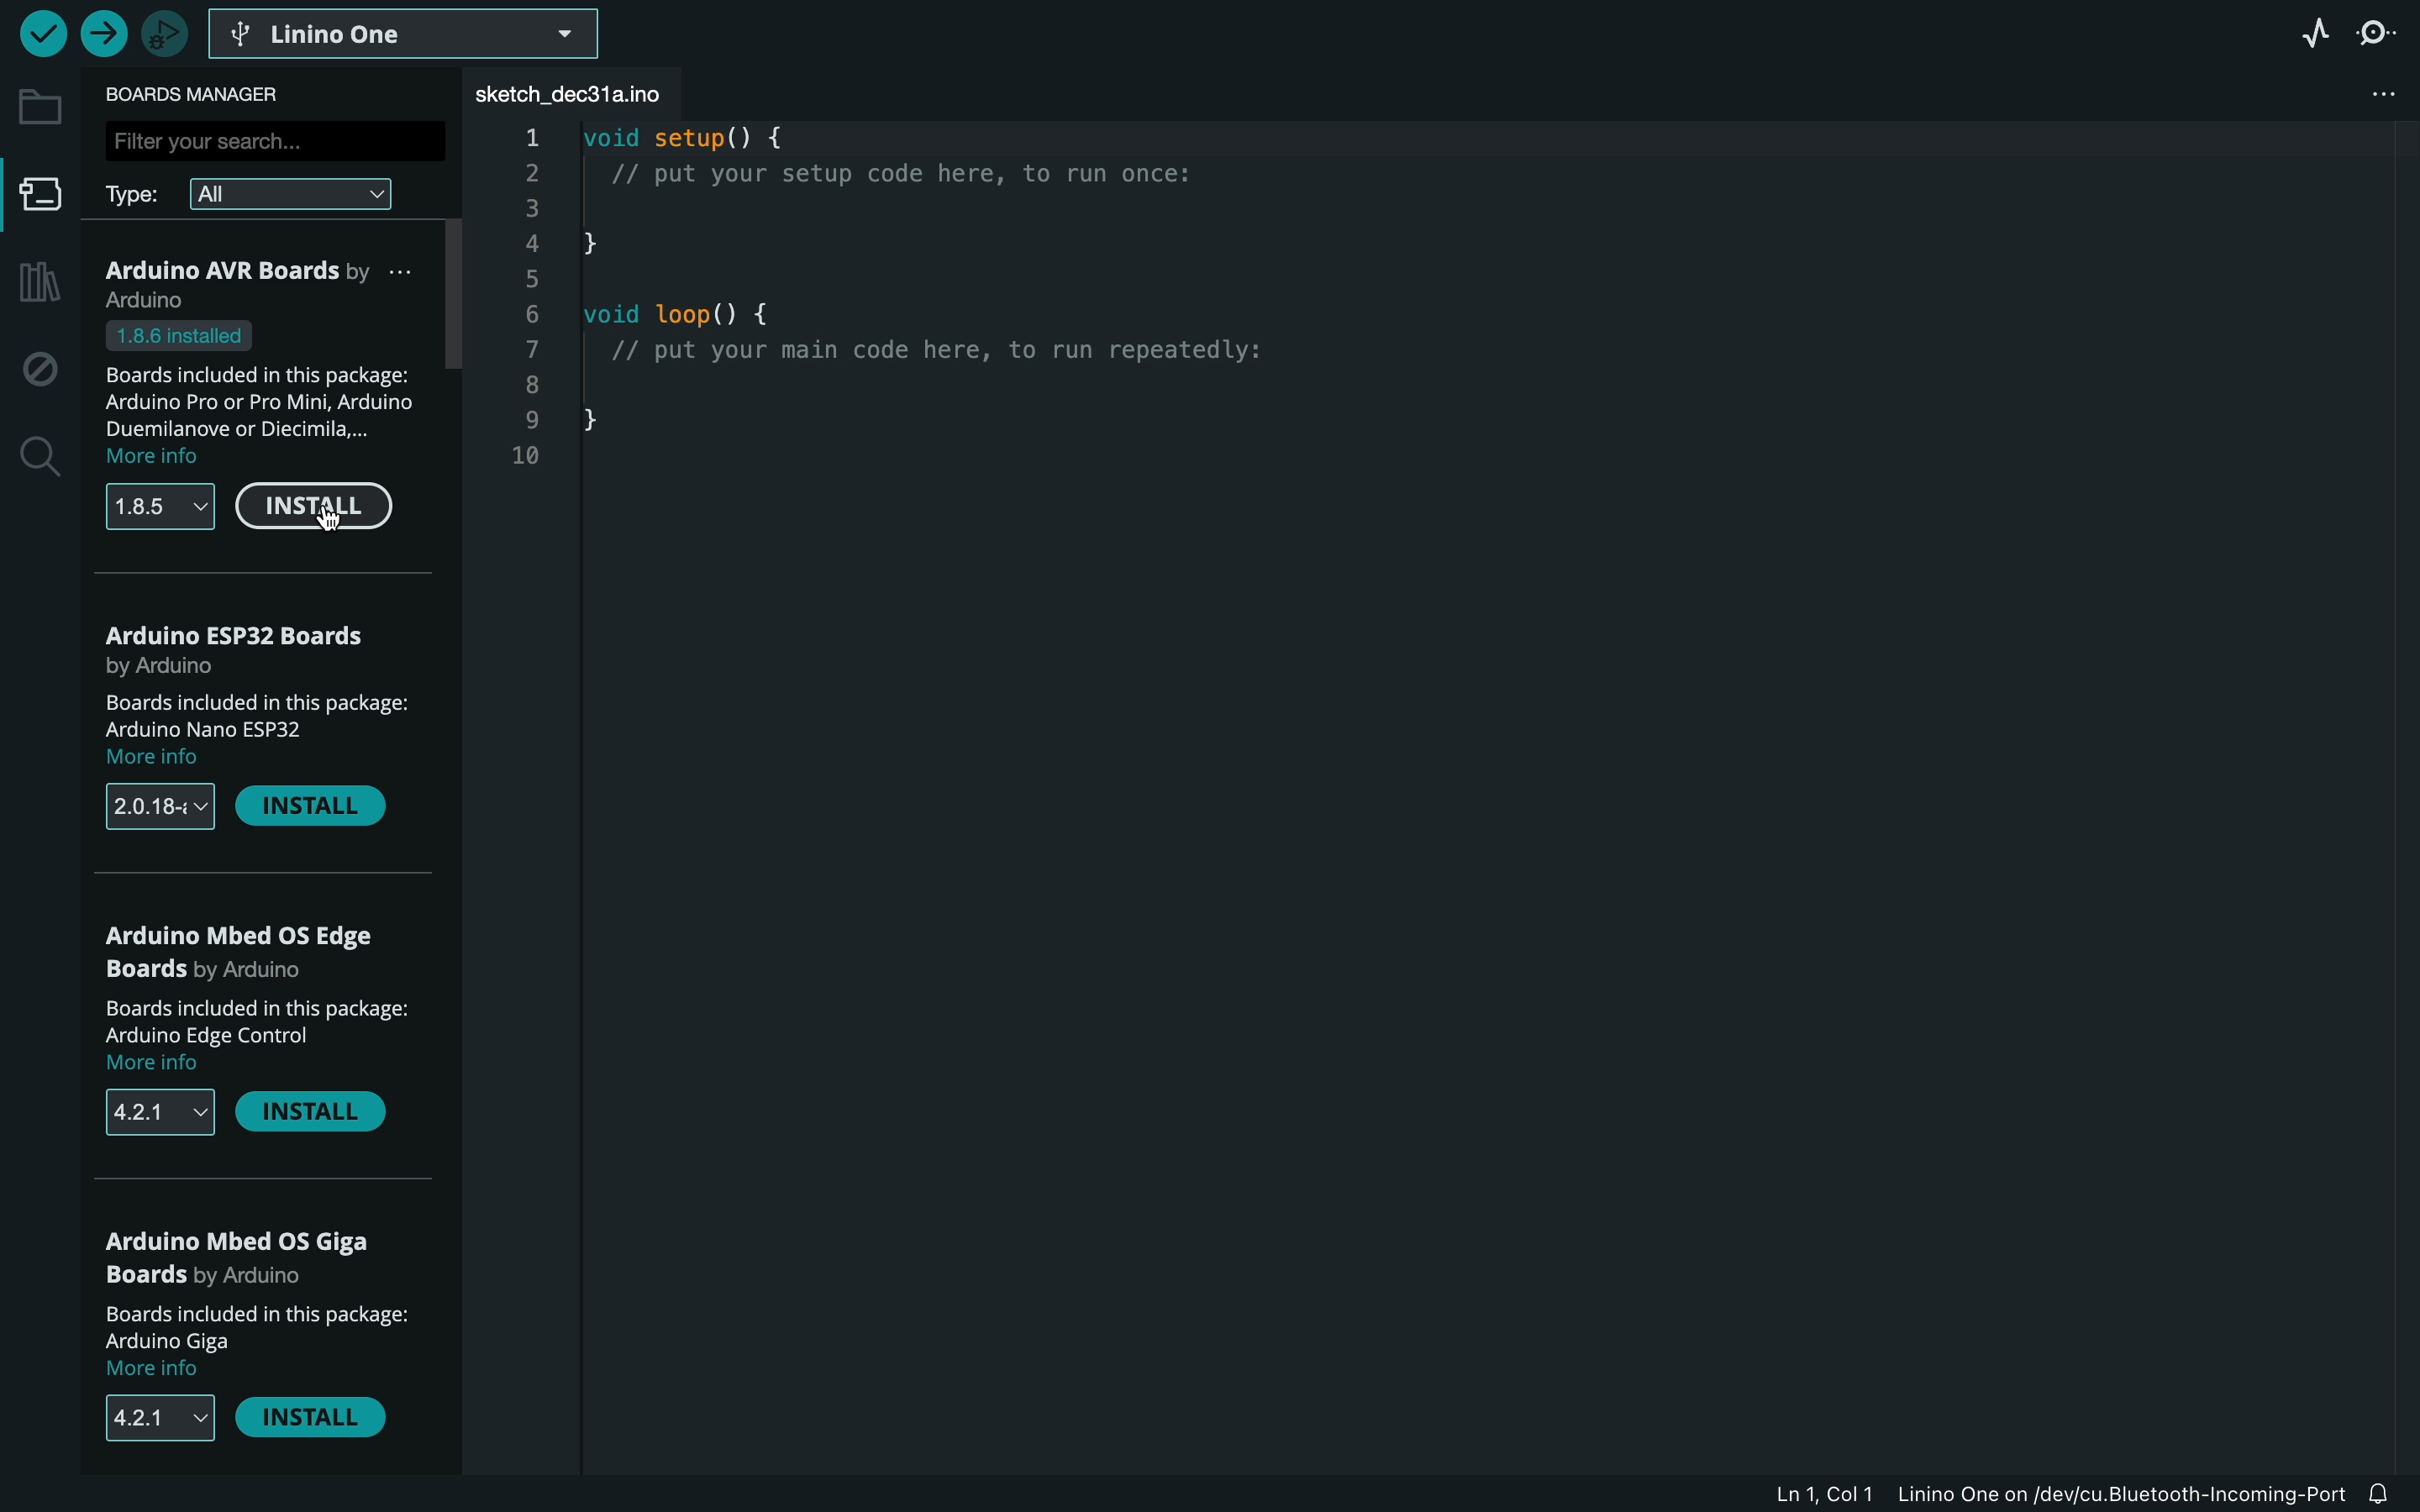  I want to click on folder, so click(40, 107).